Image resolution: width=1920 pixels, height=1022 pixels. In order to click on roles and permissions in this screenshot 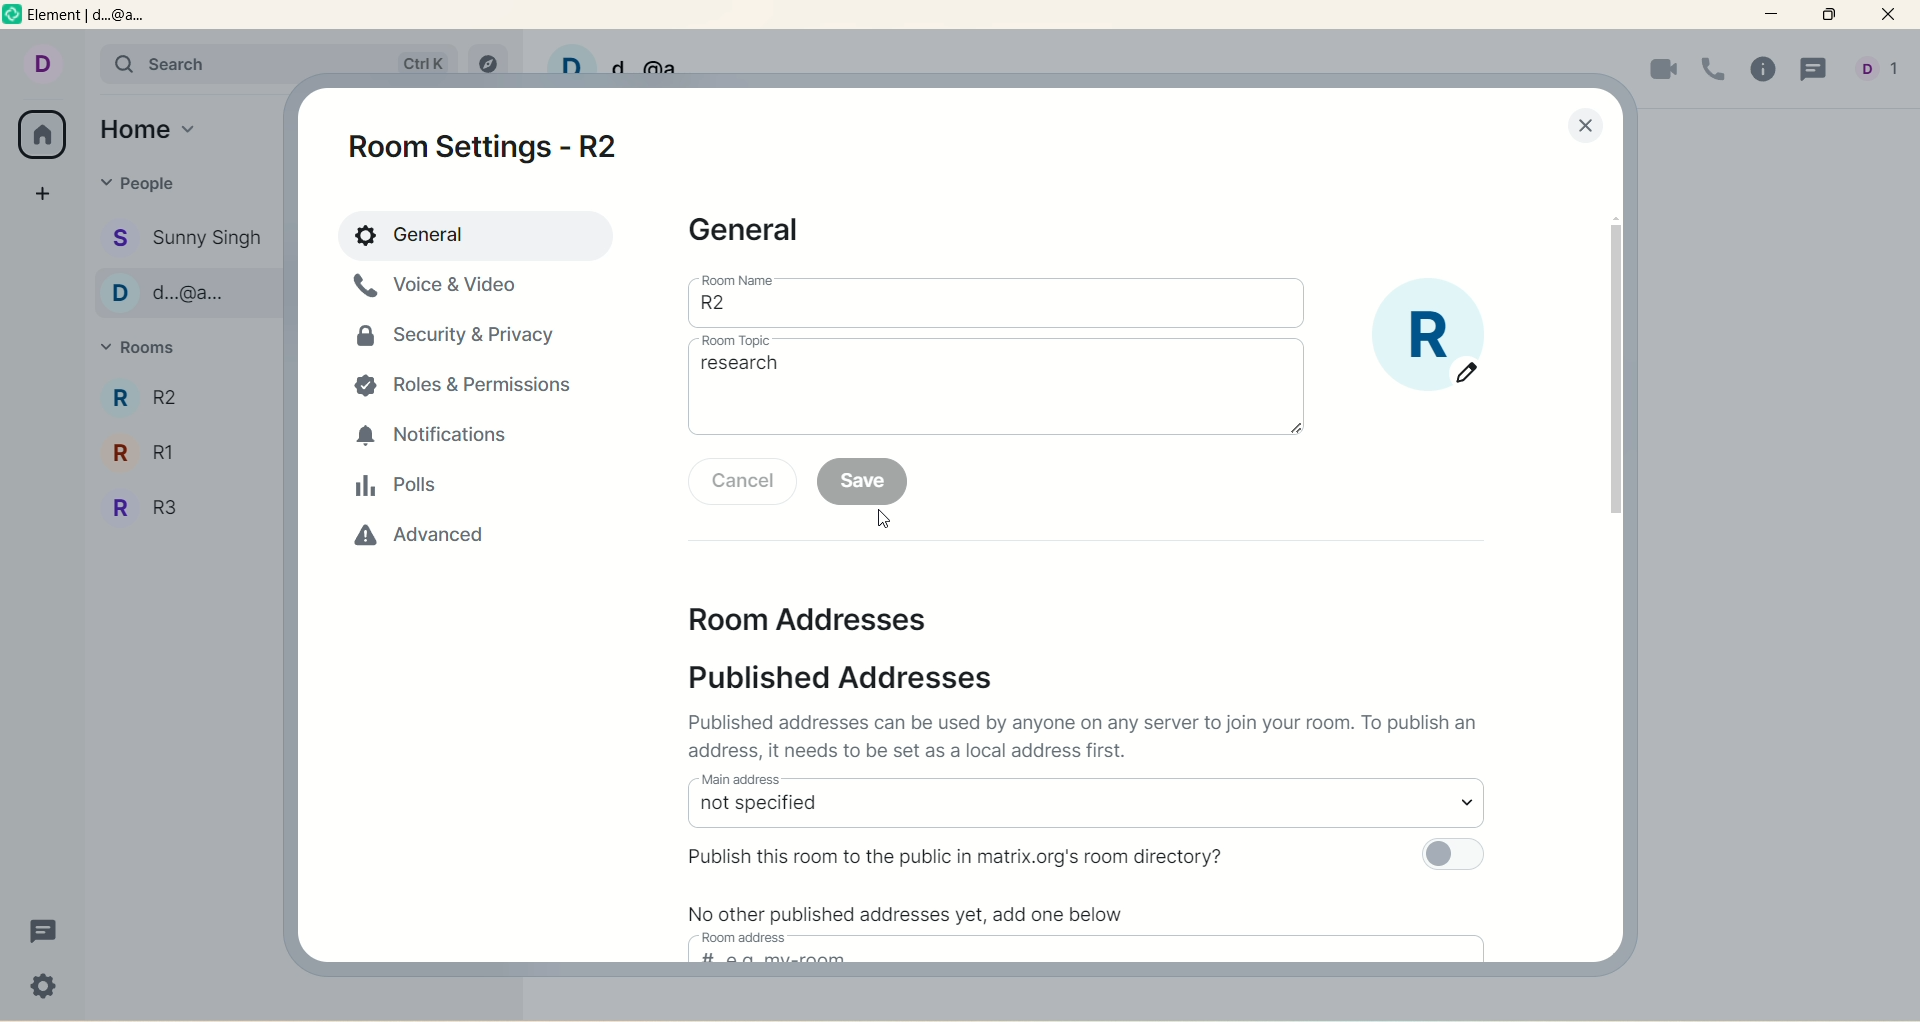, I will do `click(471, 388)`.